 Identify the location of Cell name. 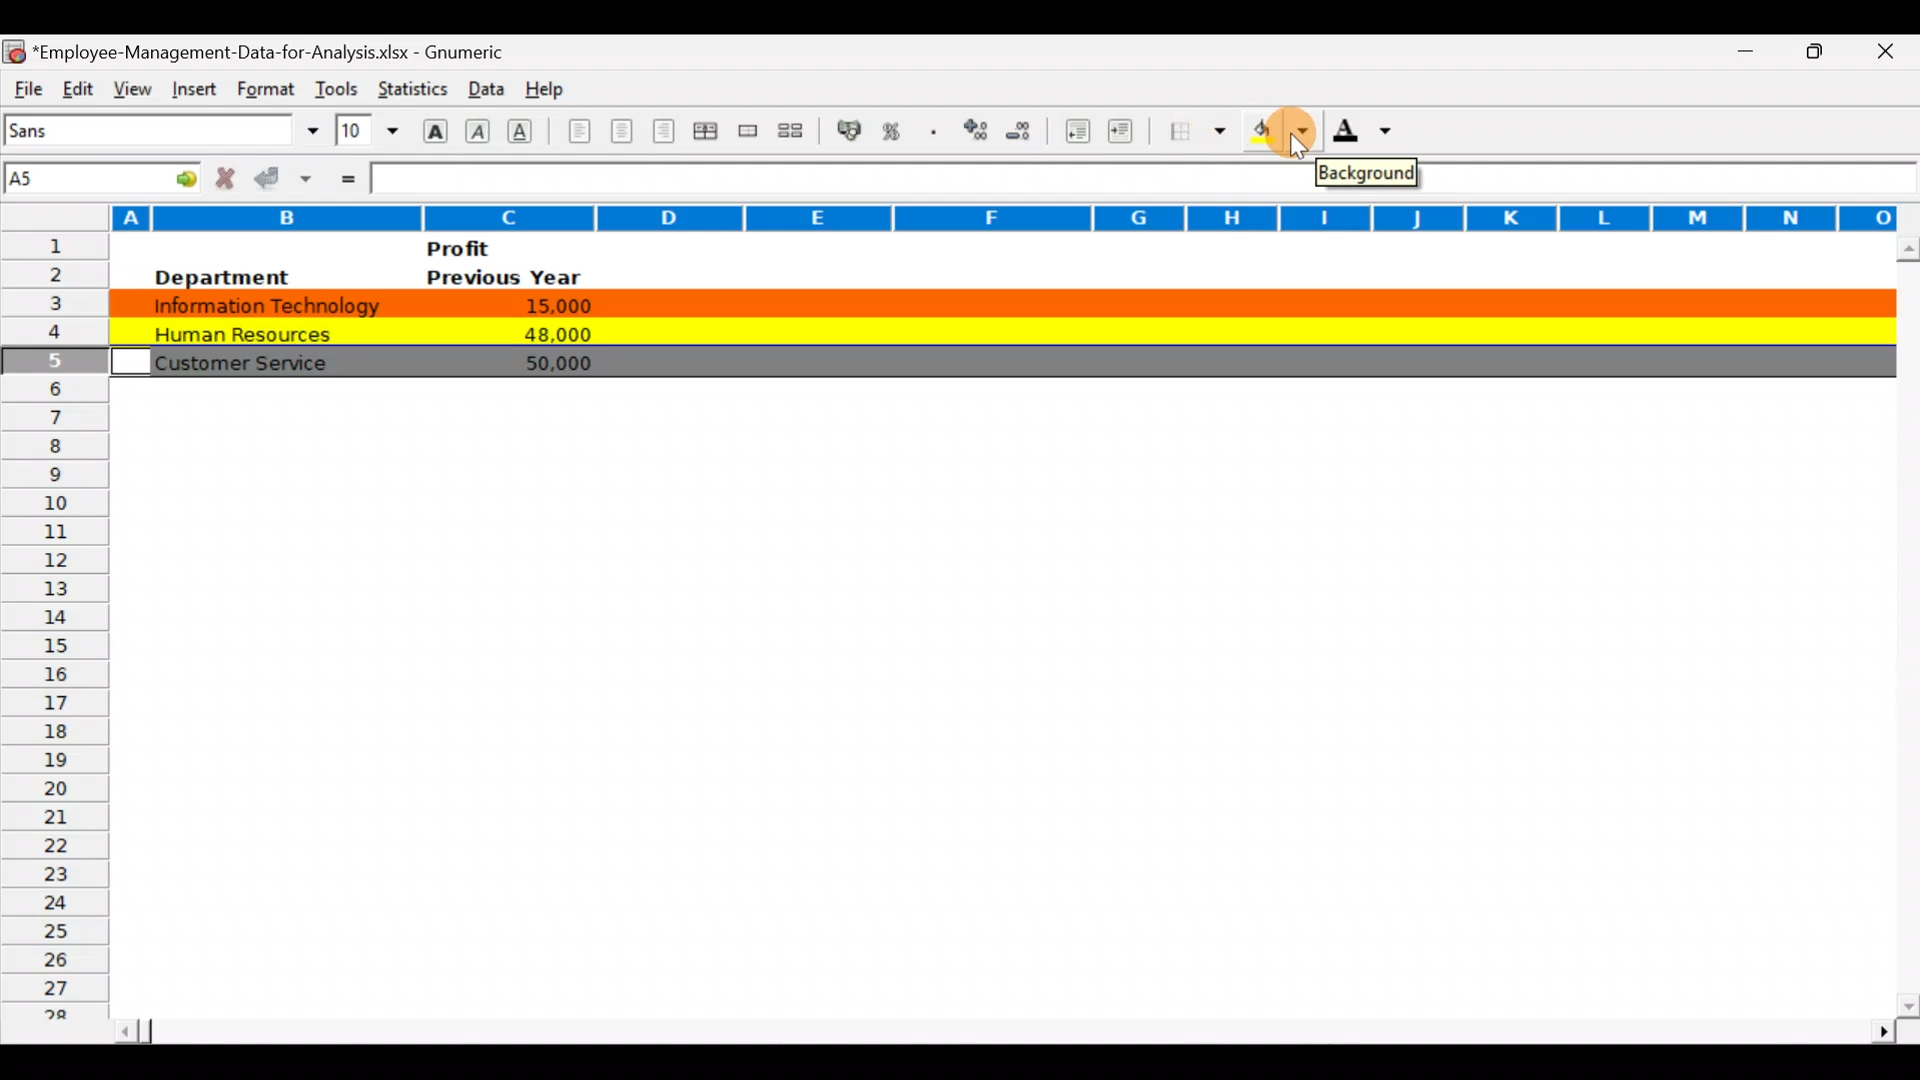
(104, 173).